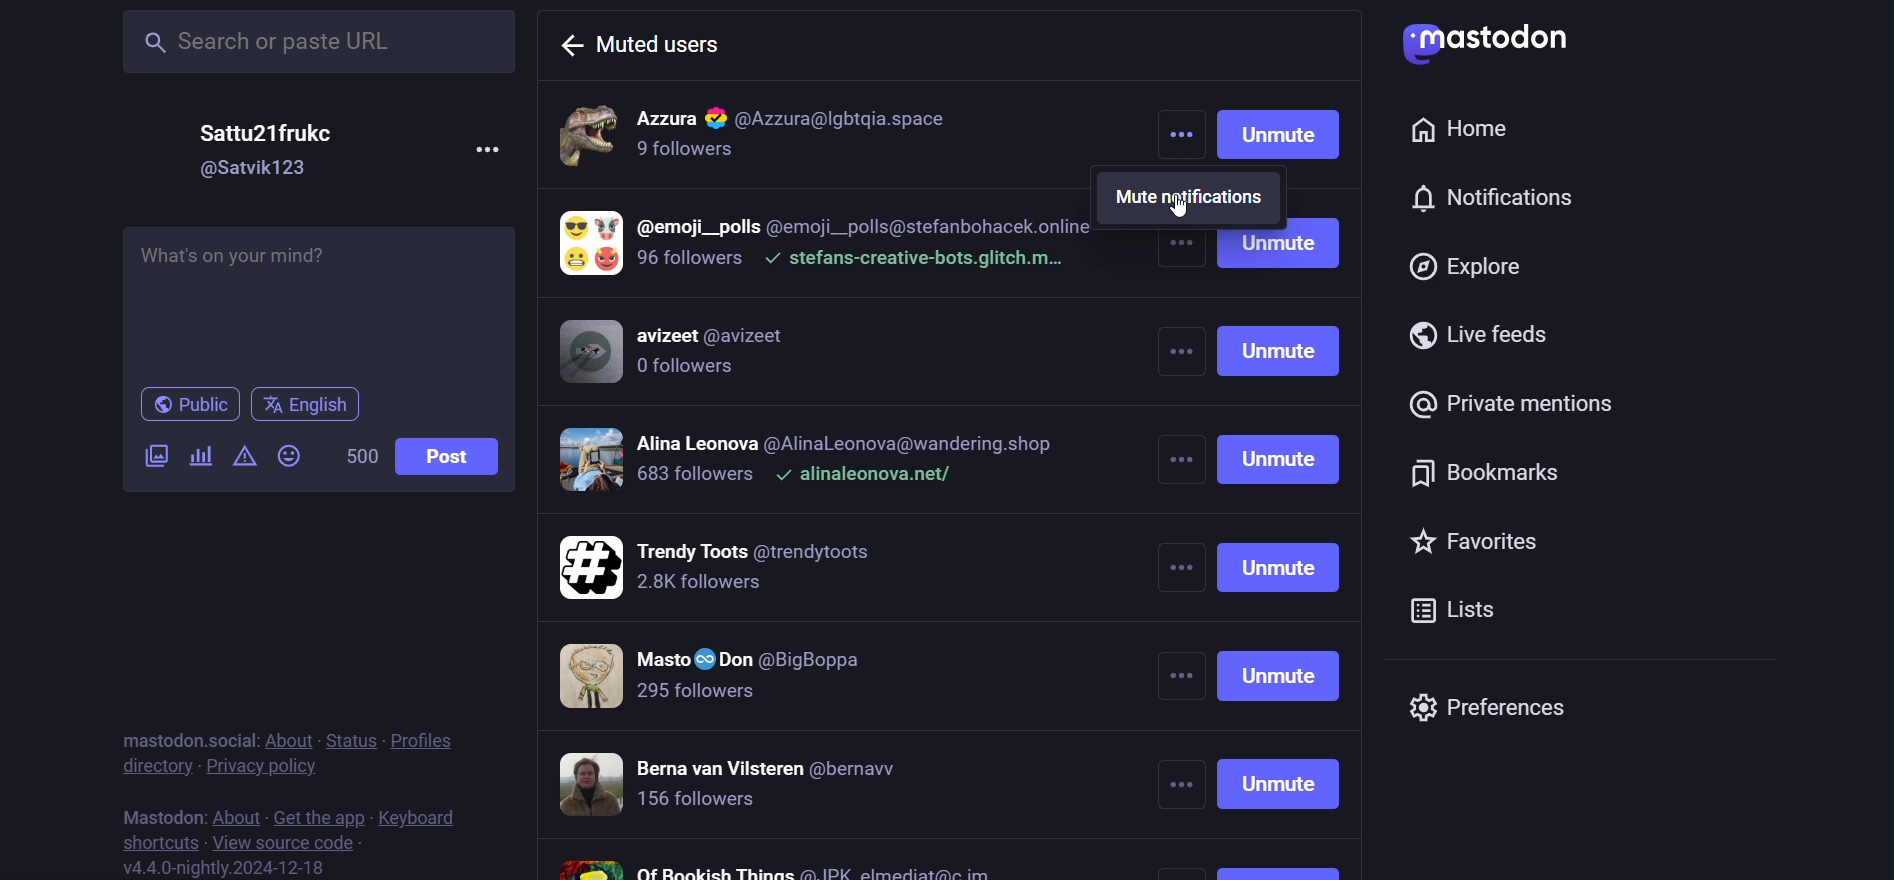 This screenshot has height=880, width=1894. Describe the element at coordinates (766, 785) in the screenshot. I see `muter users 7` at that location.